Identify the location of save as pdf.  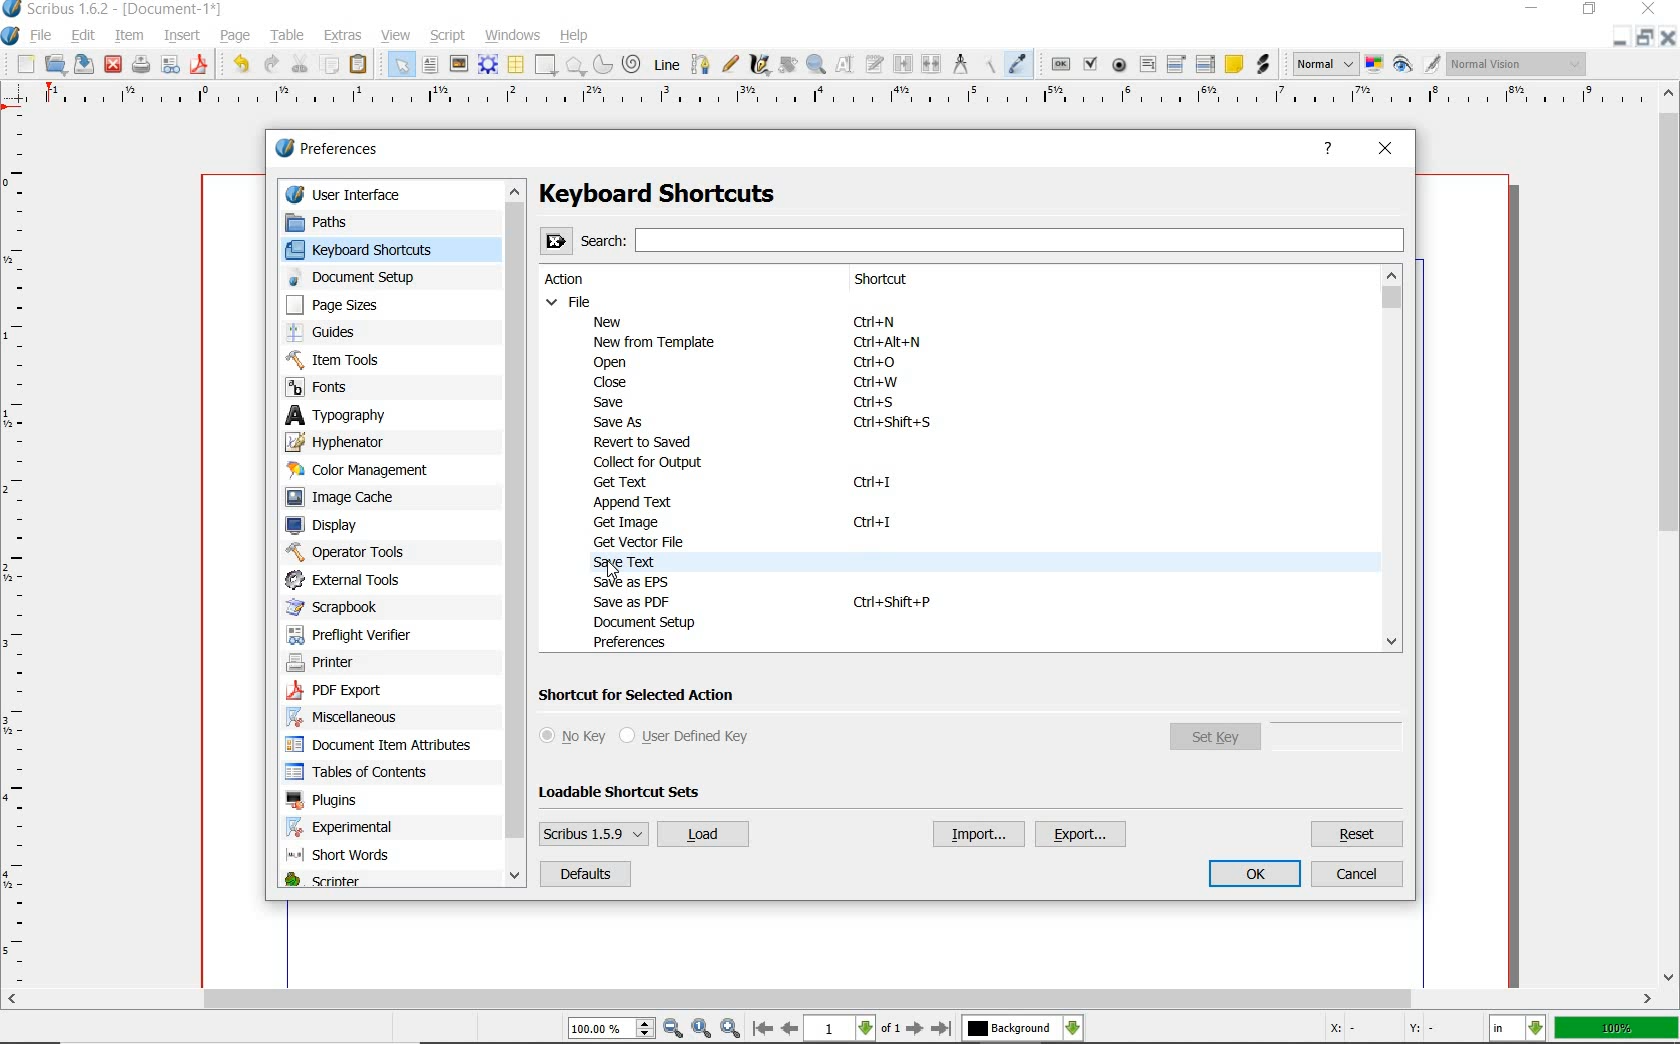
(637, 602).